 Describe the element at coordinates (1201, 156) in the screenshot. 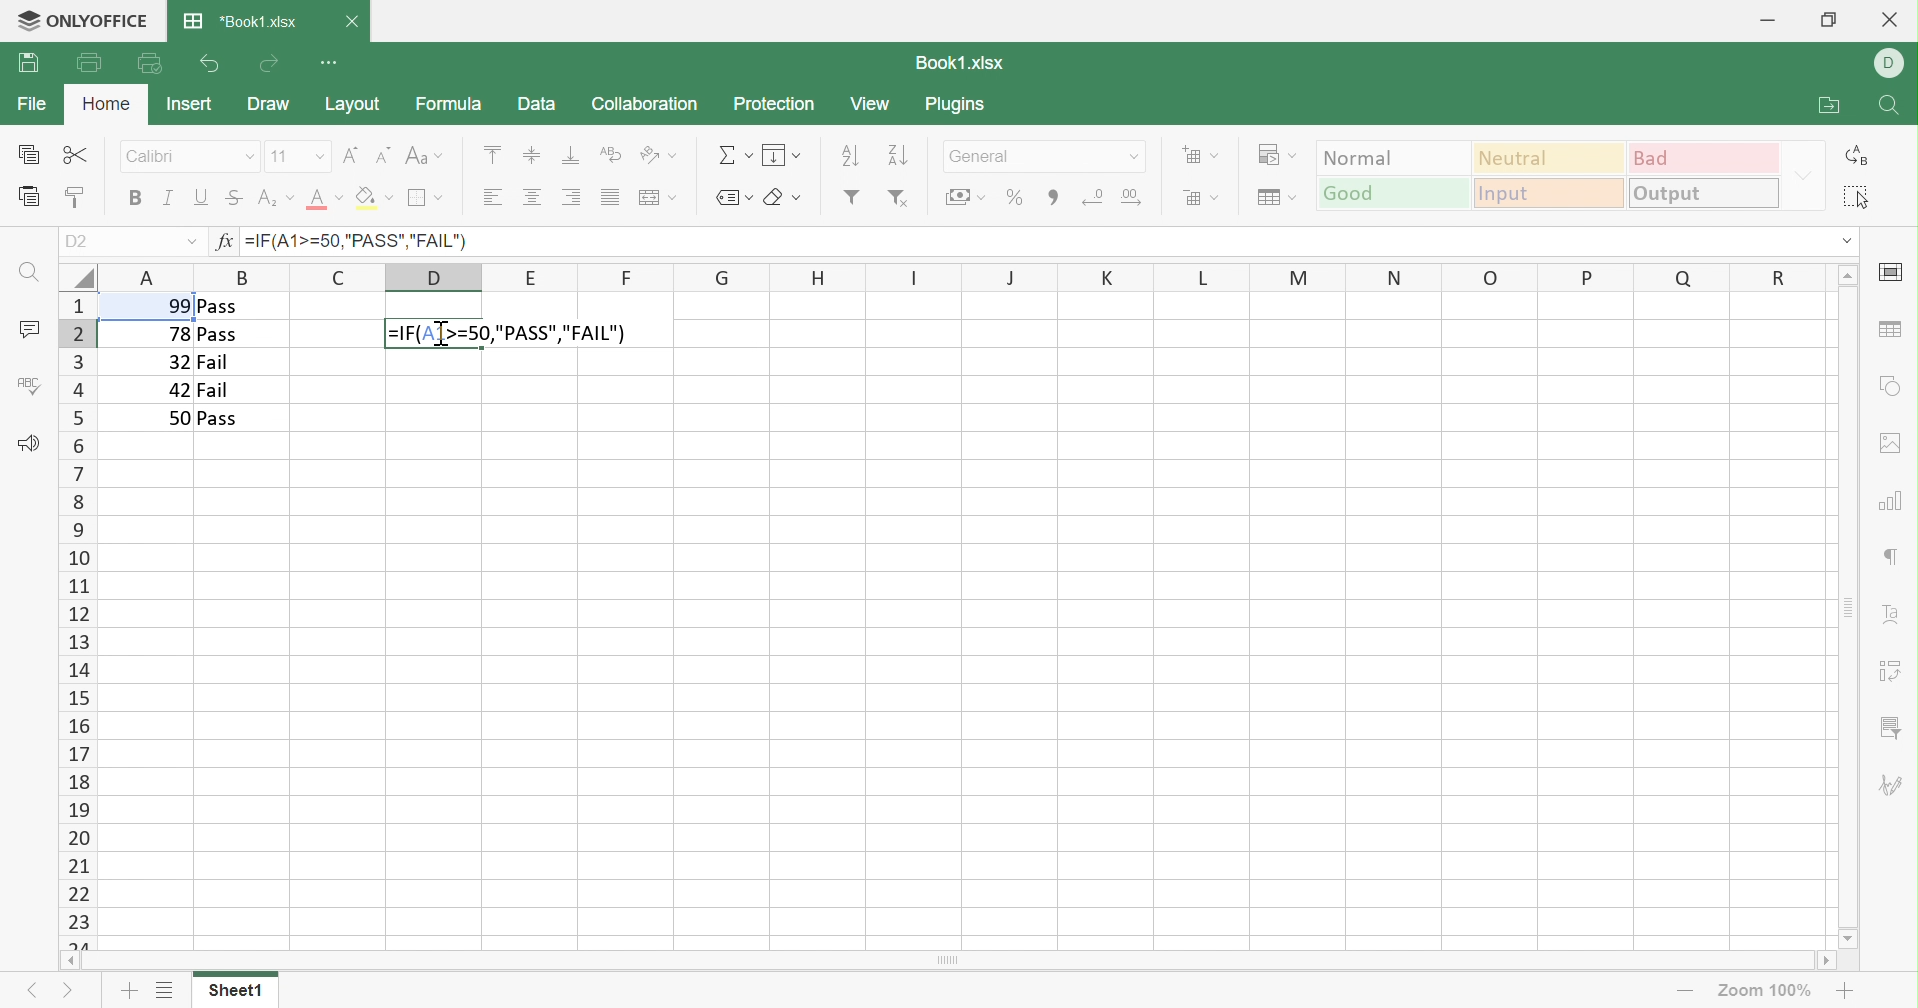

I see `Add cells` at that location.